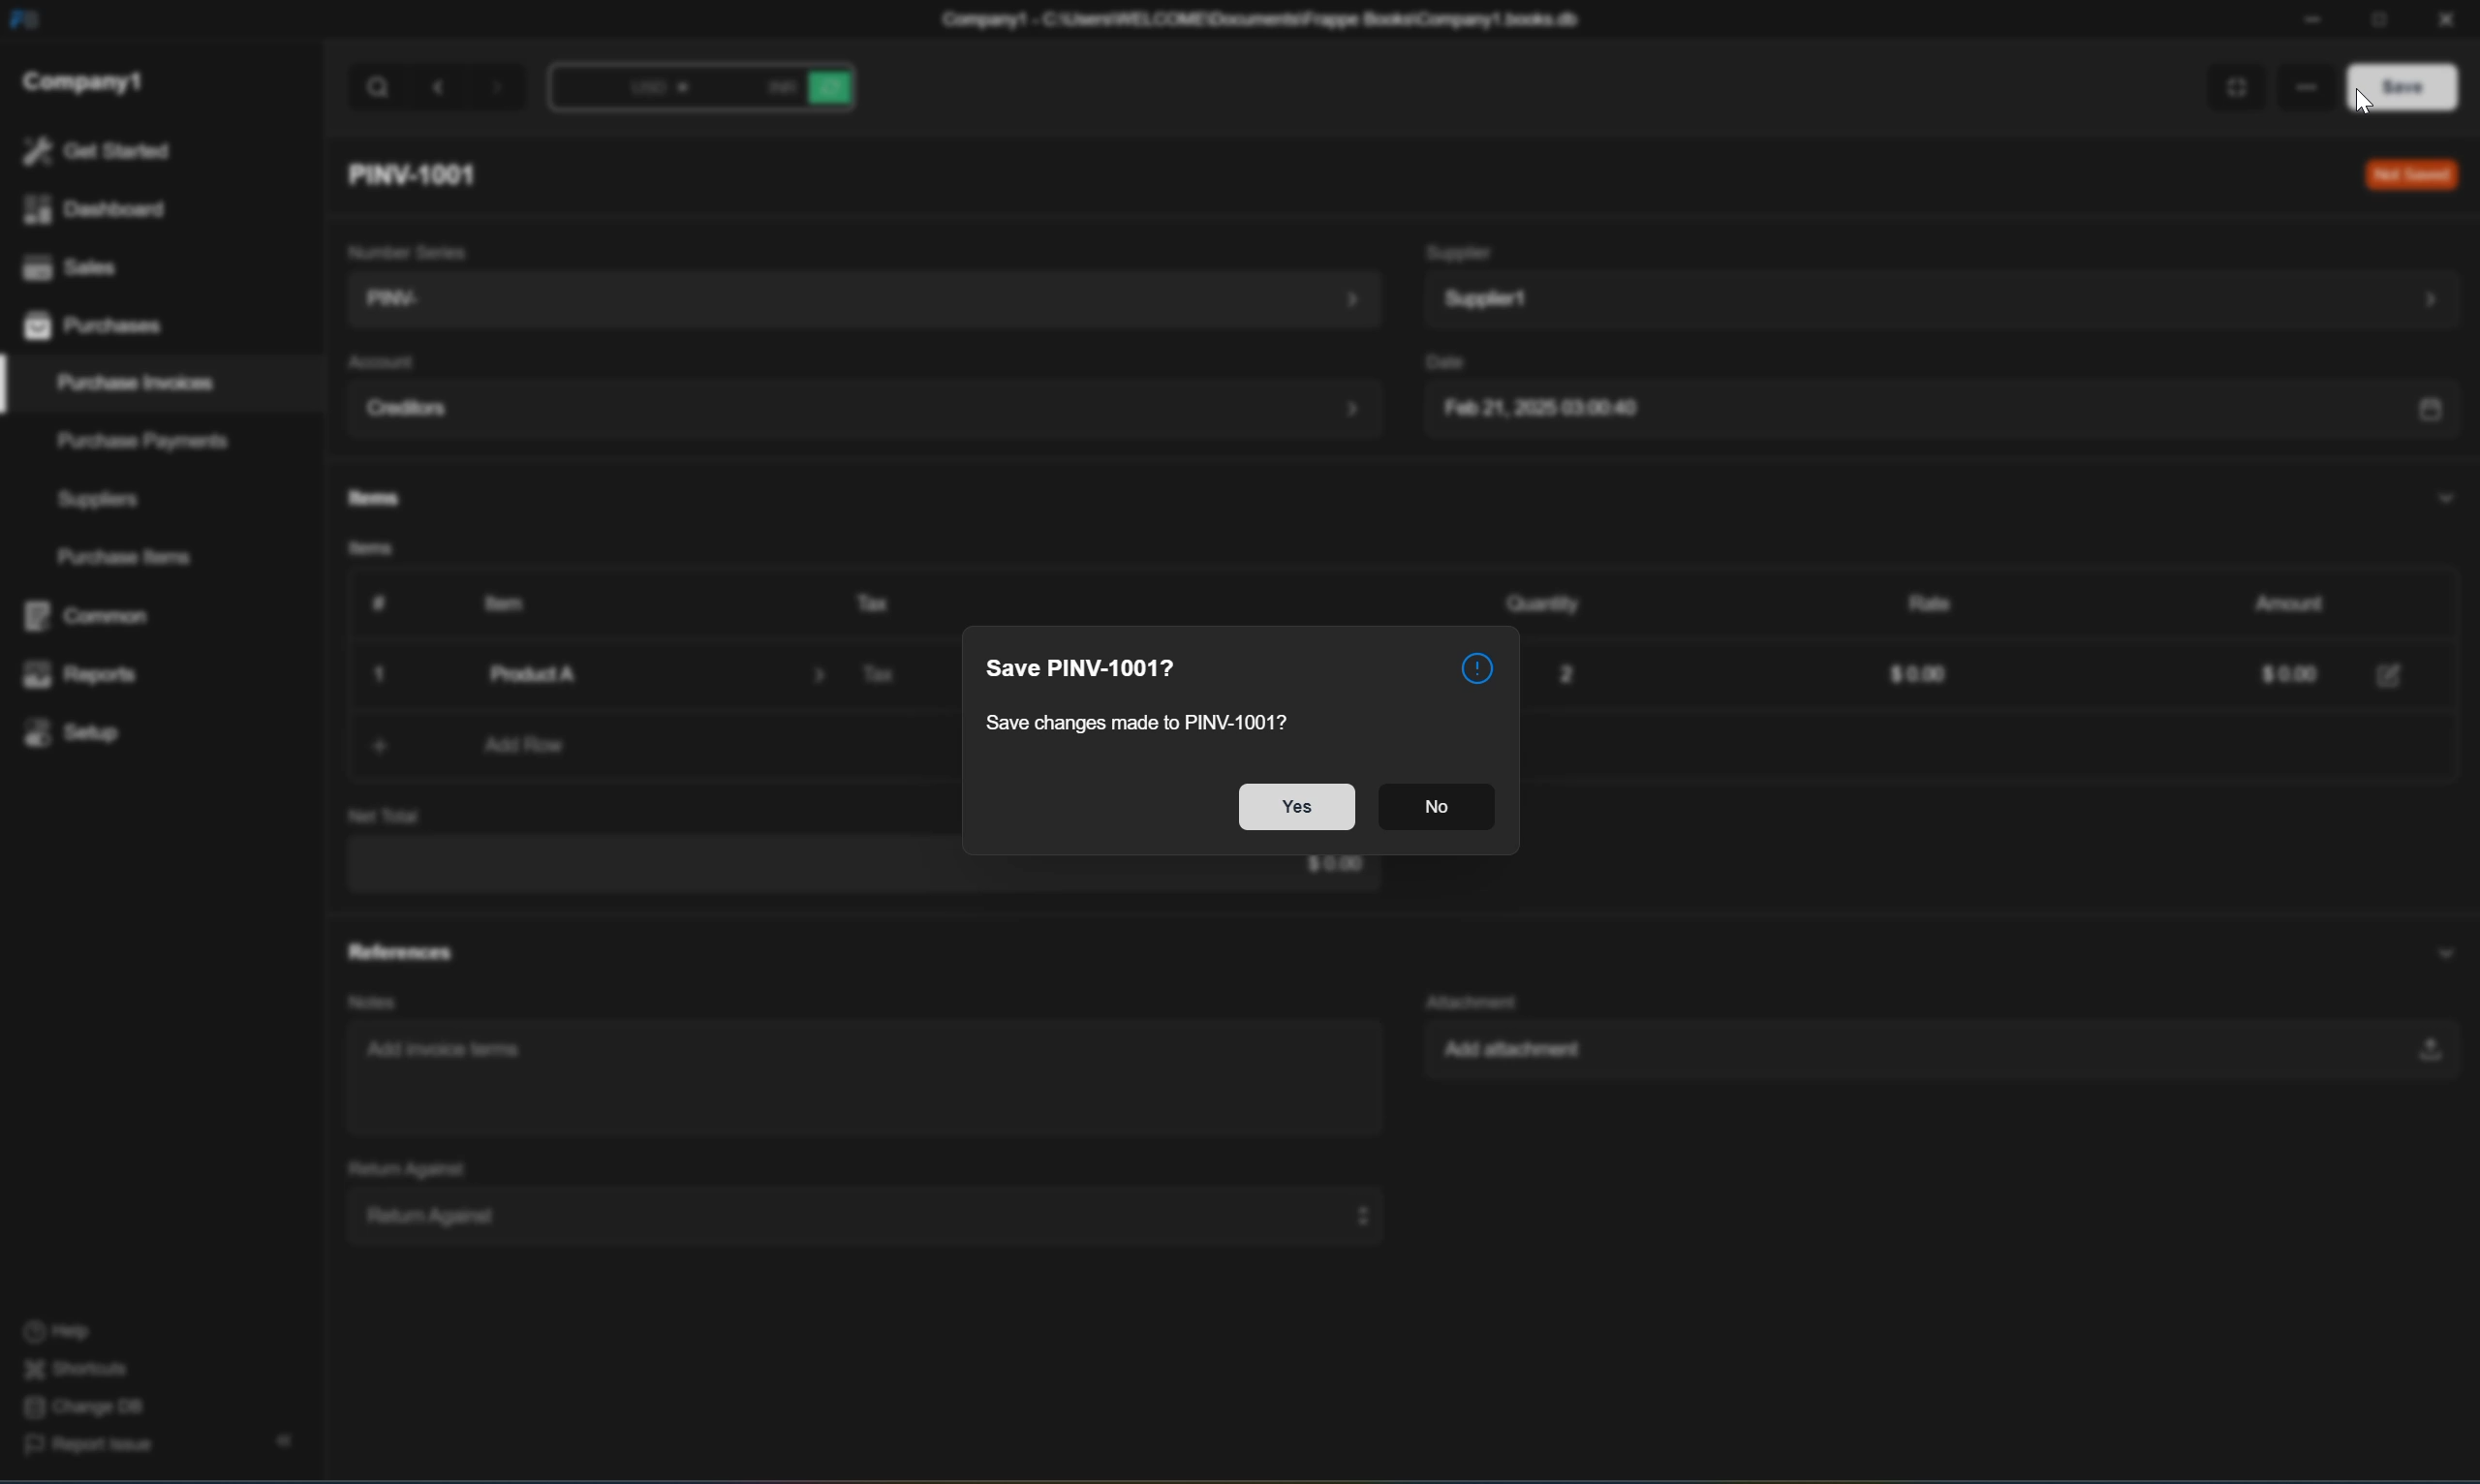 The width and height of the screenshot is (2480, 1484). What do you see at coordinates (528, 747) in the screenshot?
I see `Add Row` at bounding box center [528, 747].